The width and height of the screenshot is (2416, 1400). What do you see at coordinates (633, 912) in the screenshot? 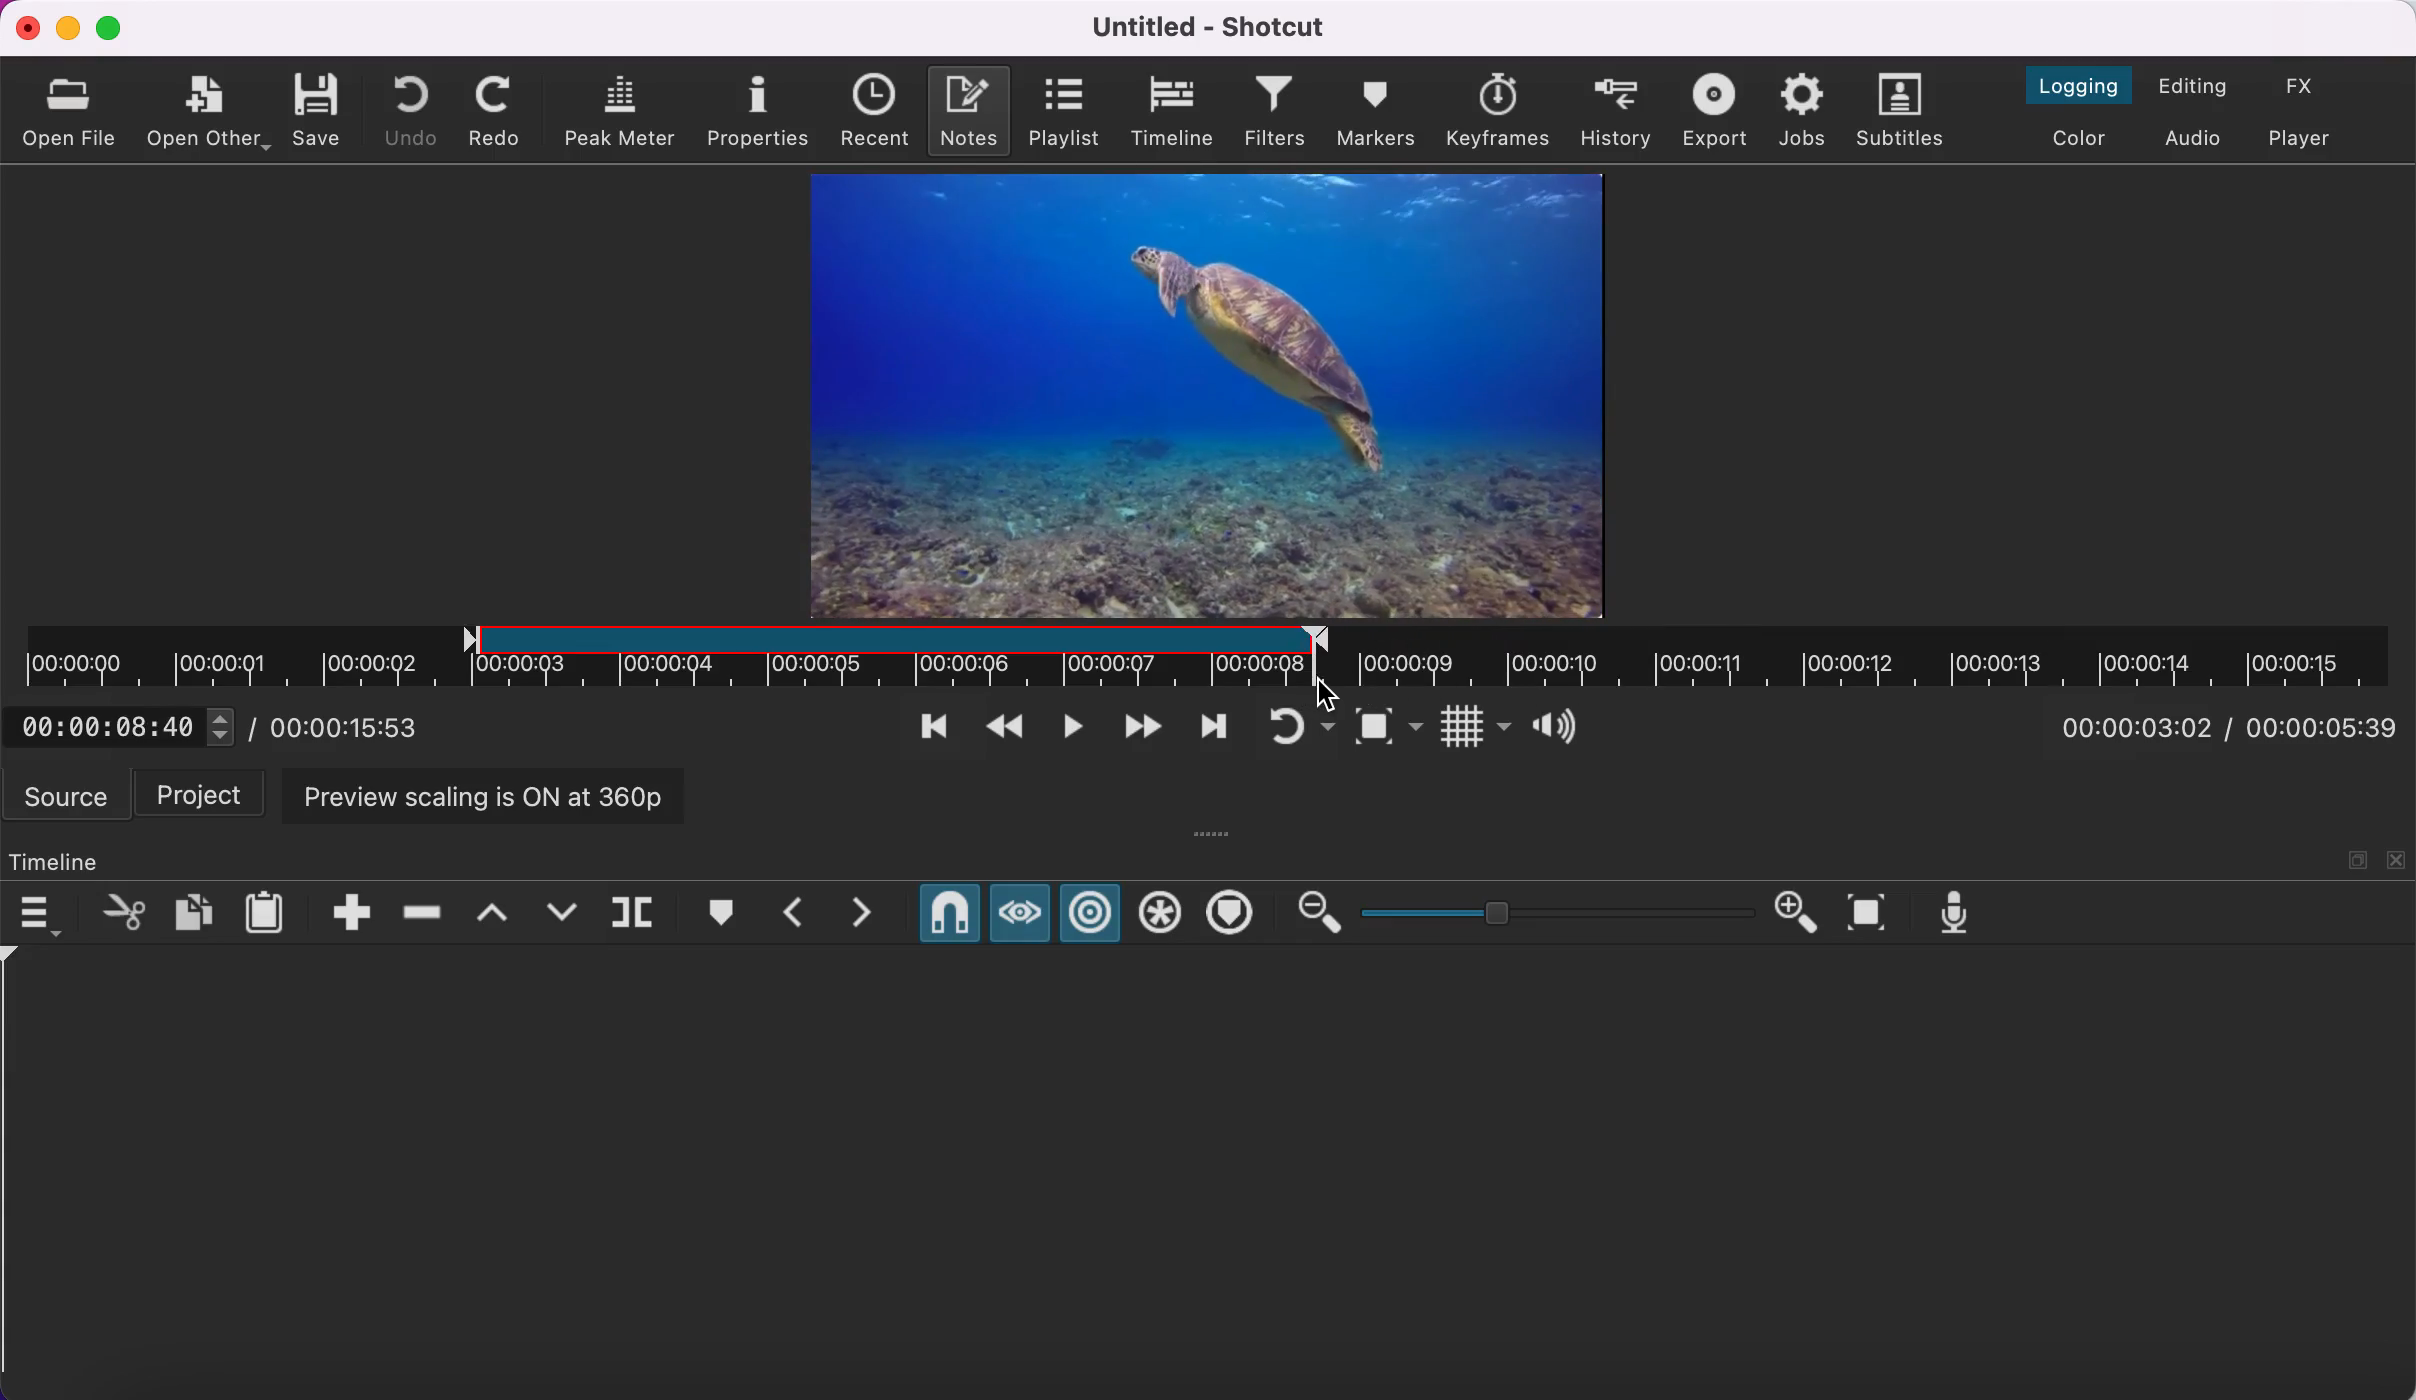
I see `split at playhead` at bounding box center [633, 912].